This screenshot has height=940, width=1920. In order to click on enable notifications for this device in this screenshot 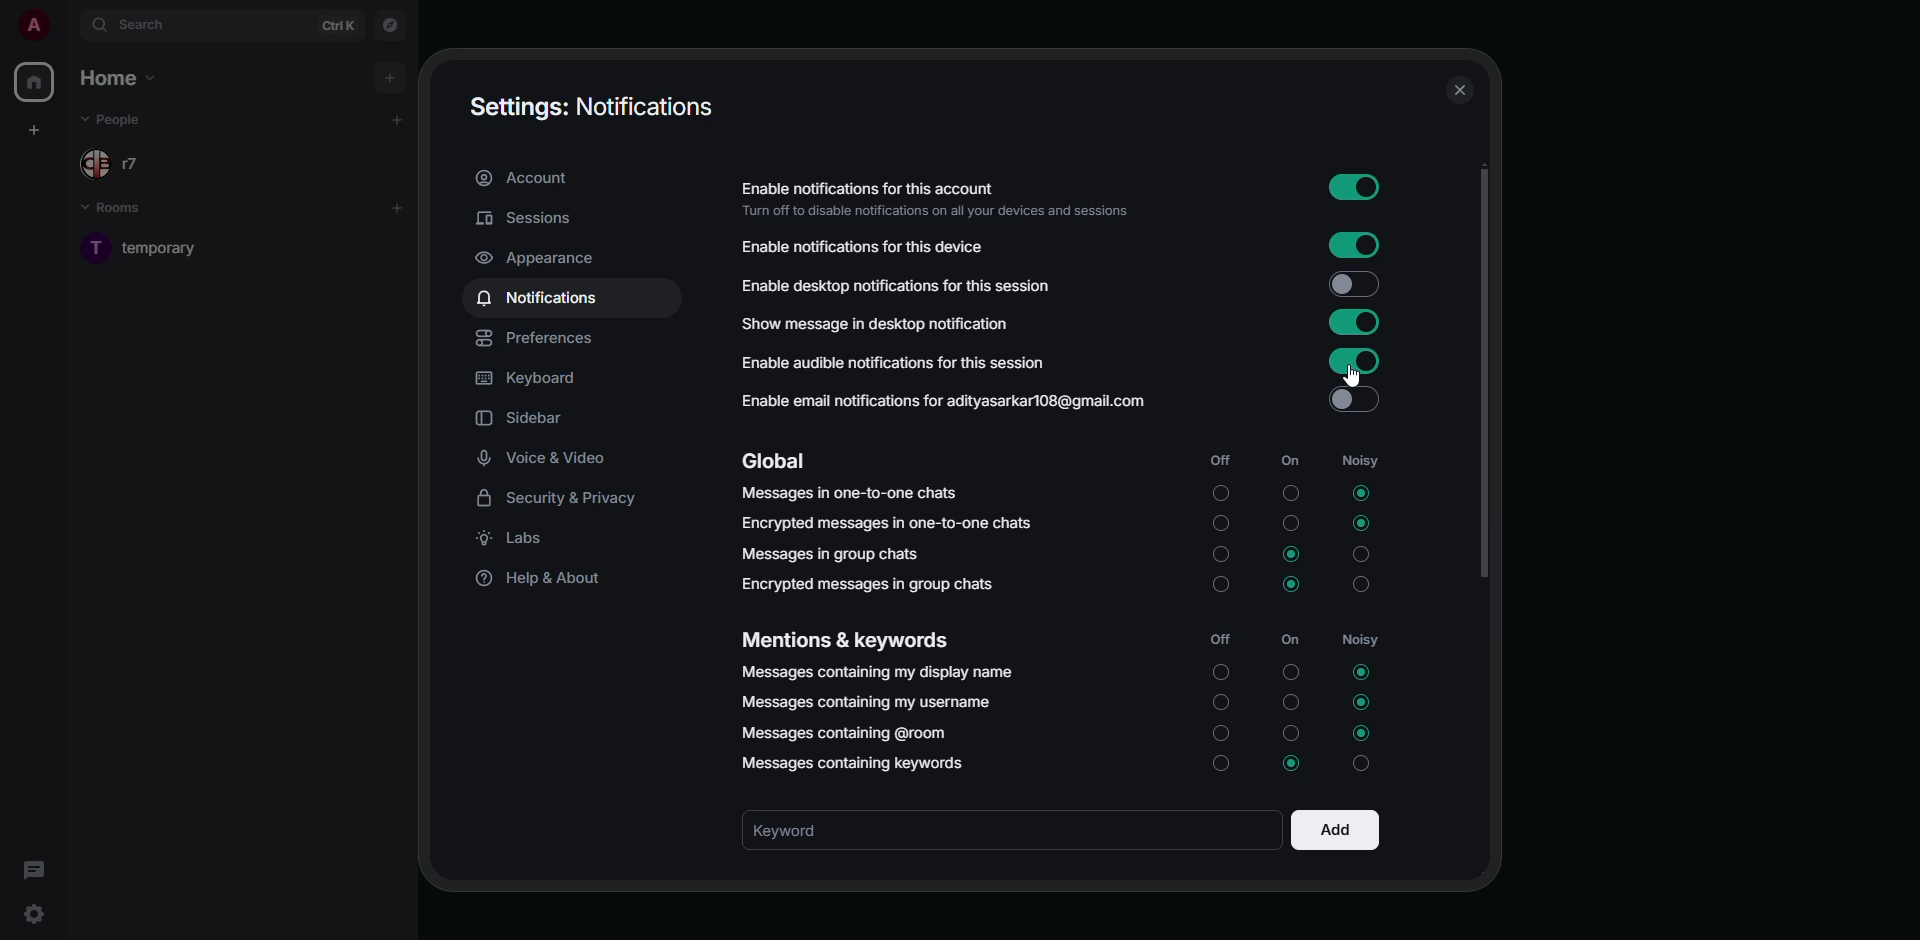, I will do `click(862, 246)`.